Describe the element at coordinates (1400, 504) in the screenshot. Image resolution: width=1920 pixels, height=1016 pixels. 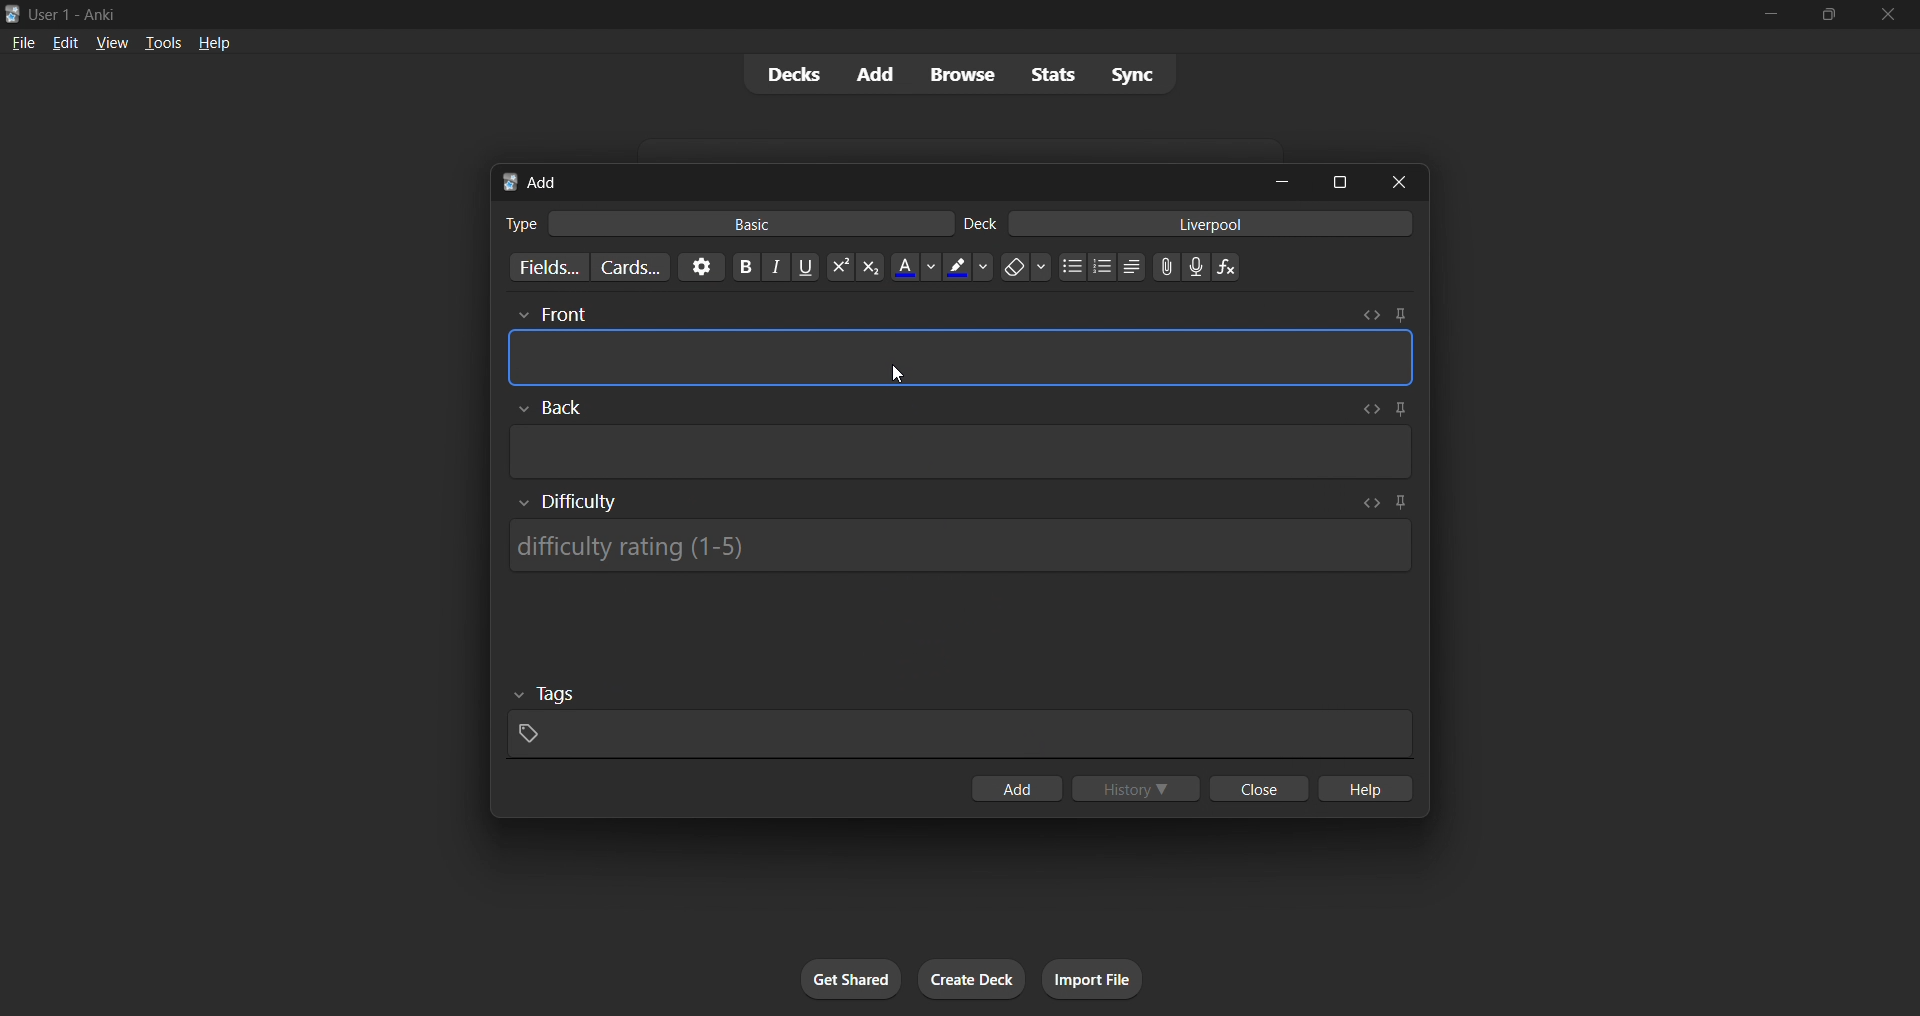
I see `Toggle sticky` at that location.